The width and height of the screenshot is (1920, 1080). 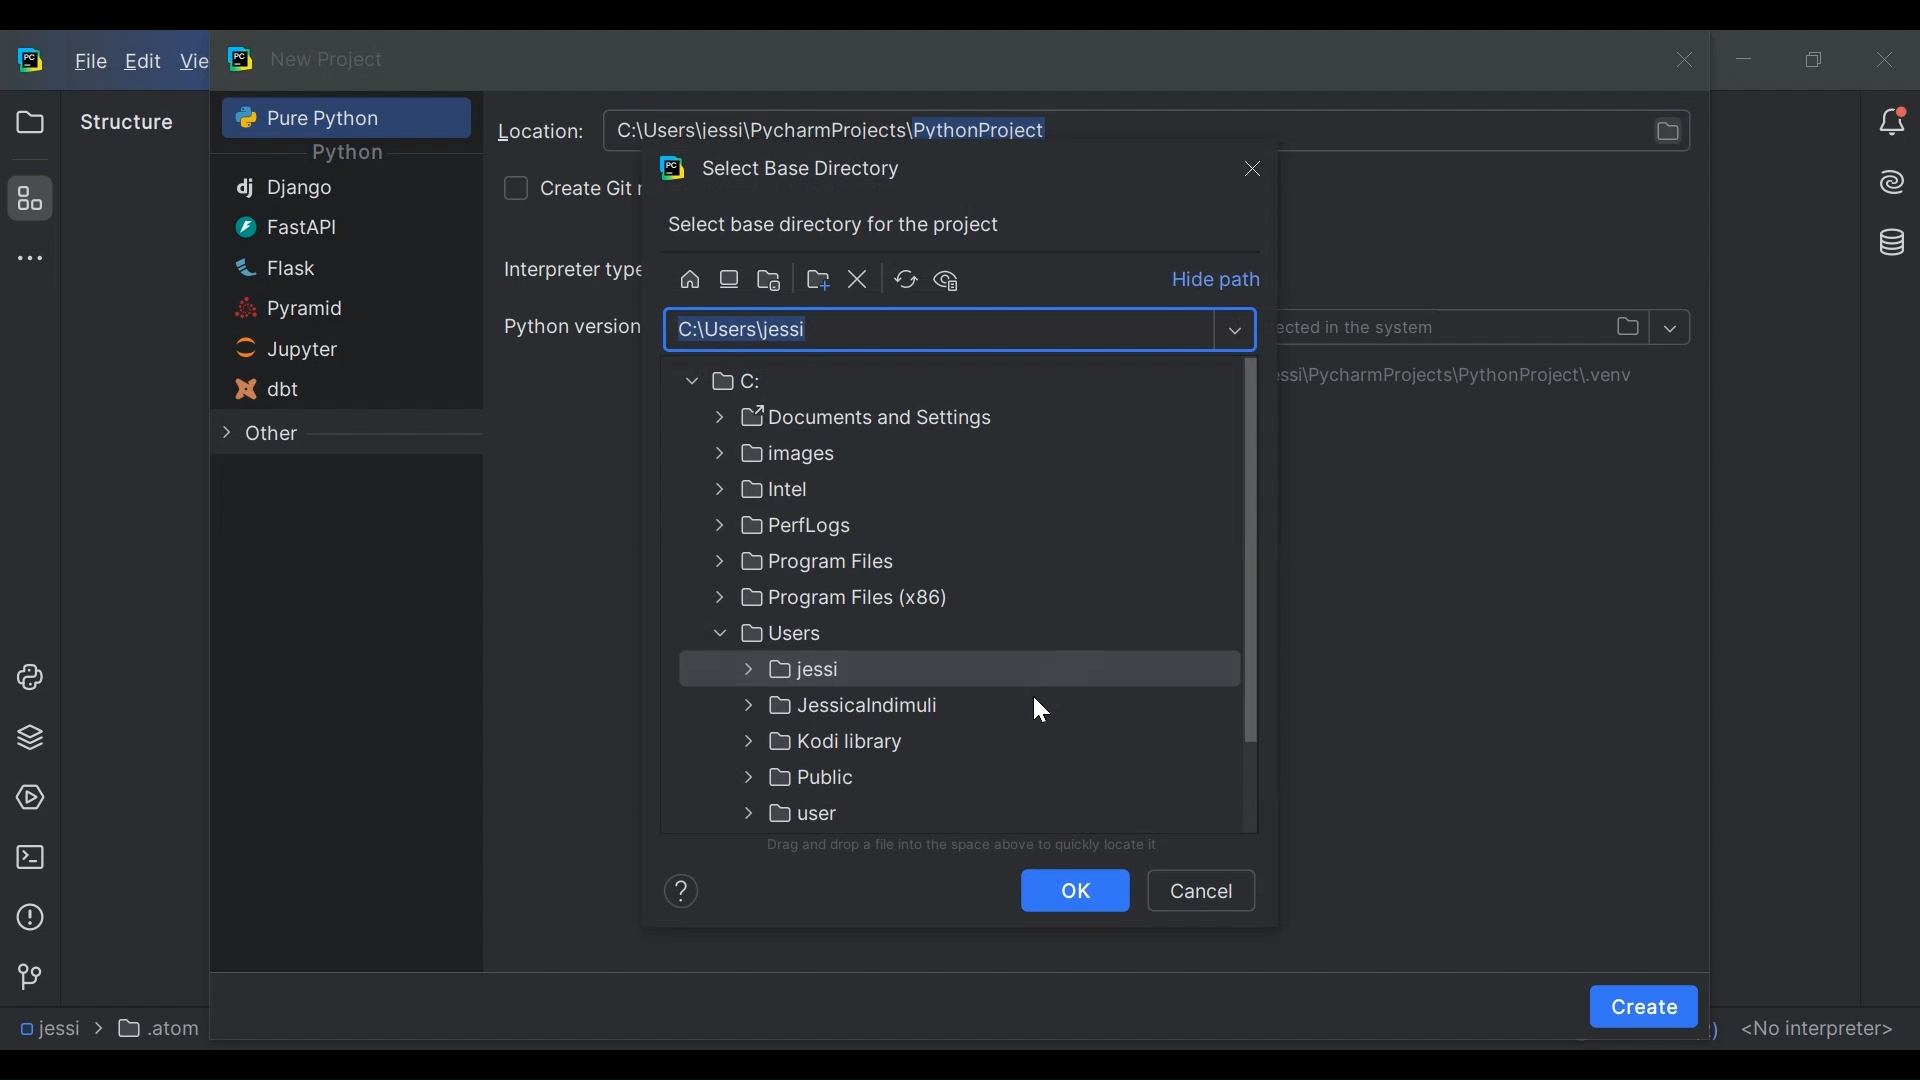 What do you see at coordinates (318, 310) in the screenshot?
I see `Pyramid` at bounding box center [318, 310].